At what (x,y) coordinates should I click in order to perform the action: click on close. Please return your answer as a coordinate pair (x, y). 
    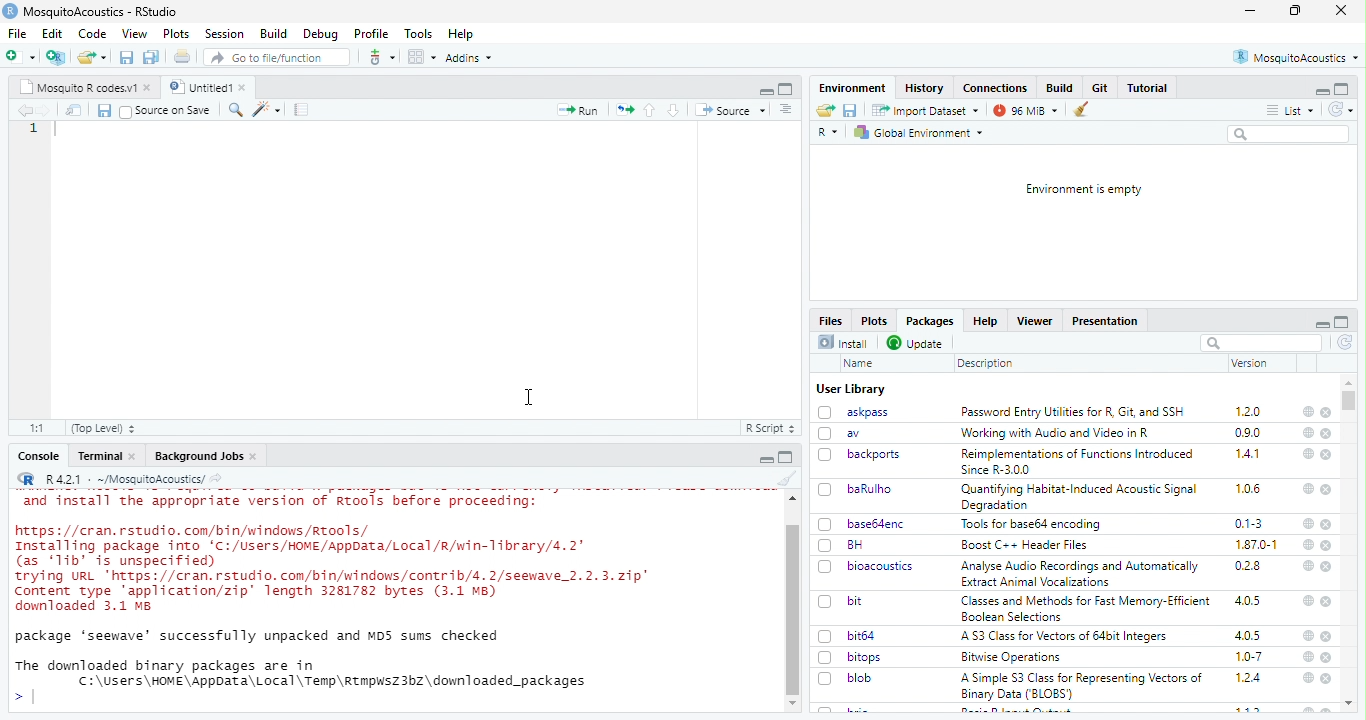
    Looking at the image, I should click on (1327, 637).